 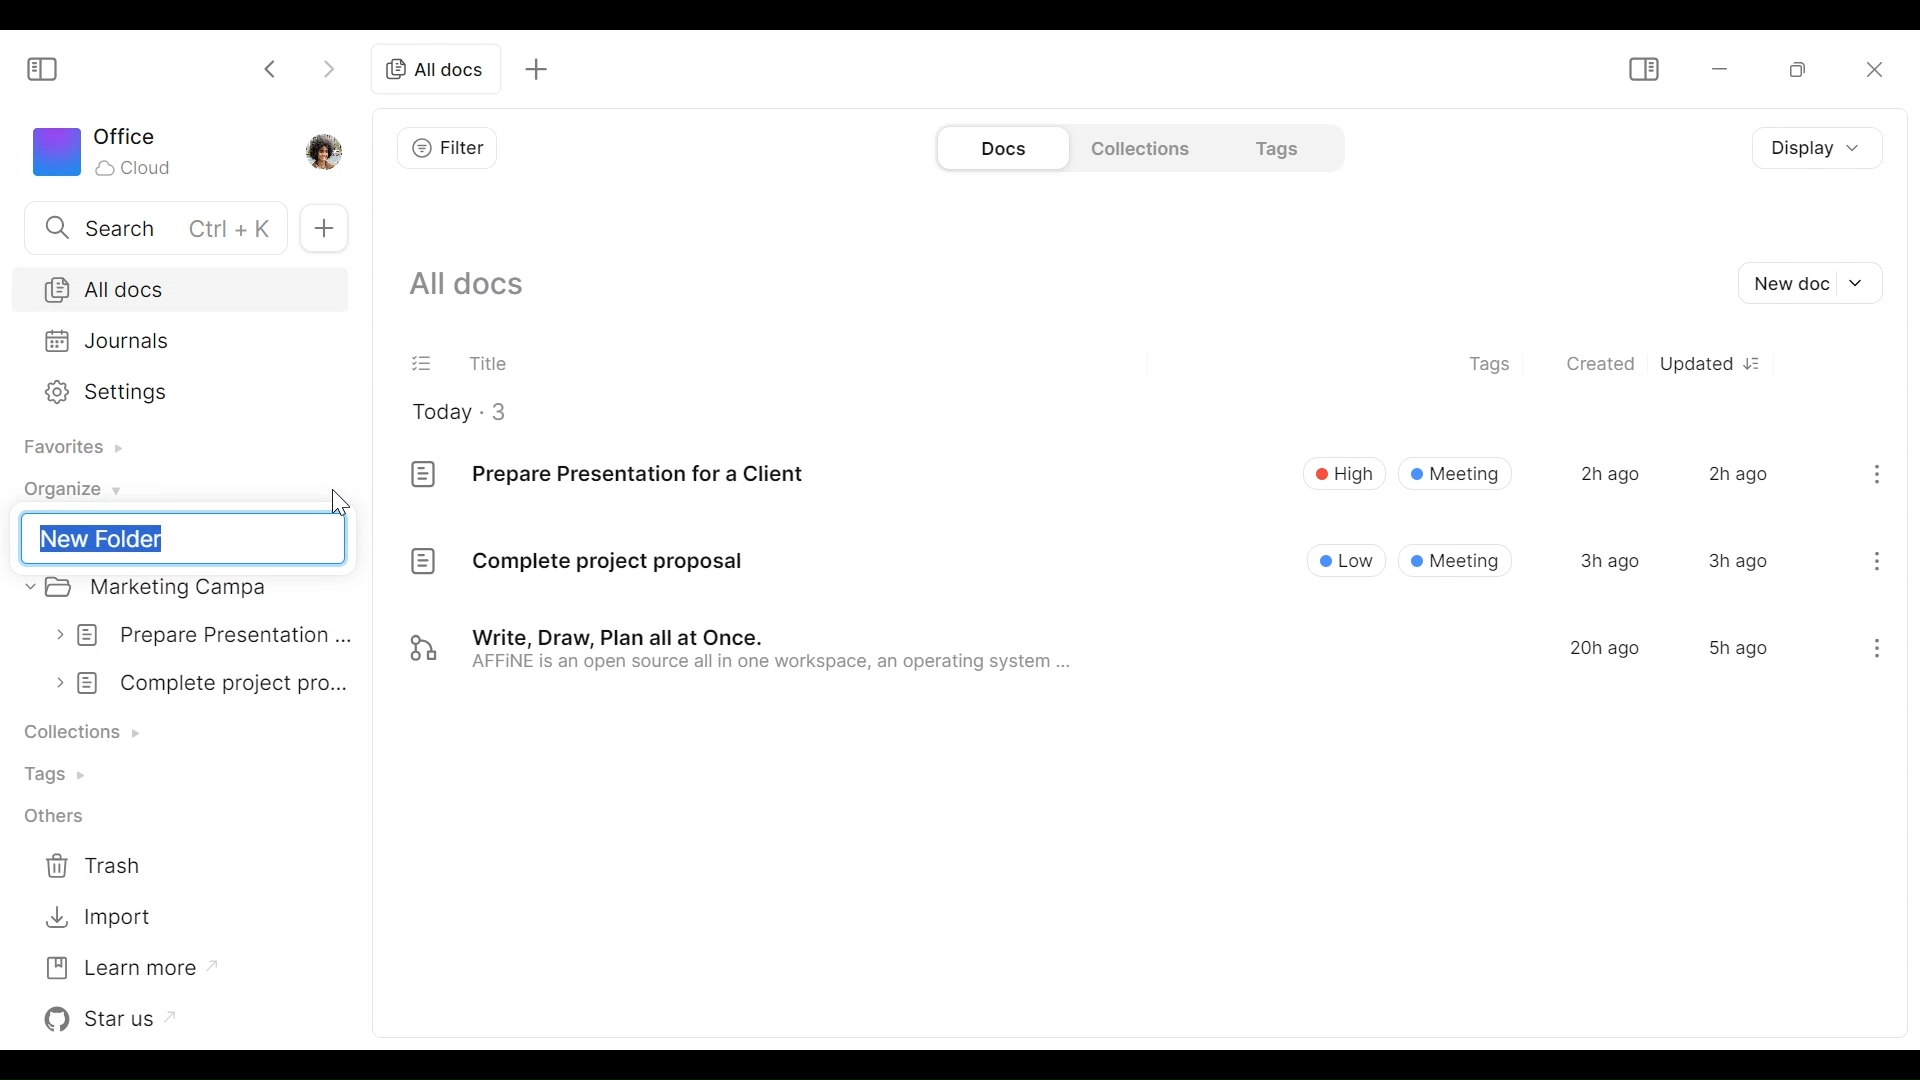 What do you see at coordinates (341, 501) in the screenshot?
I see `cursor pointer` at bounding box center [341, 501].